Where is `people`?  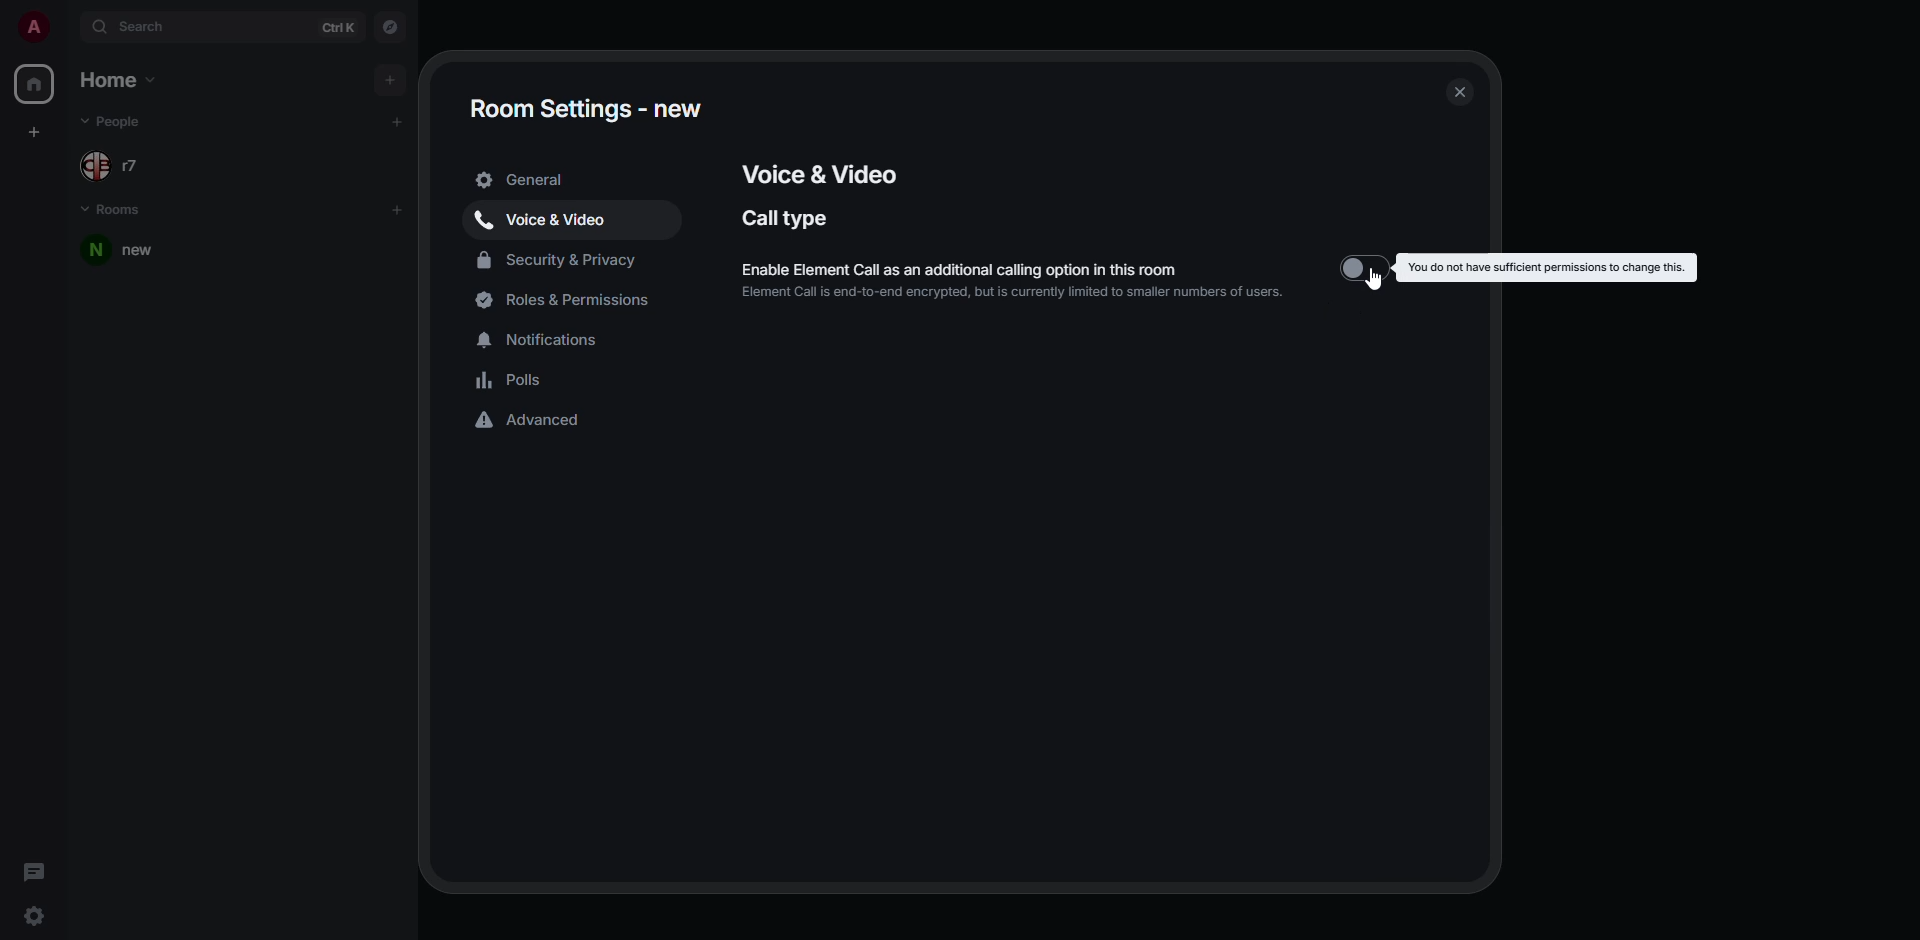
people is located at coordinates (116, 161).